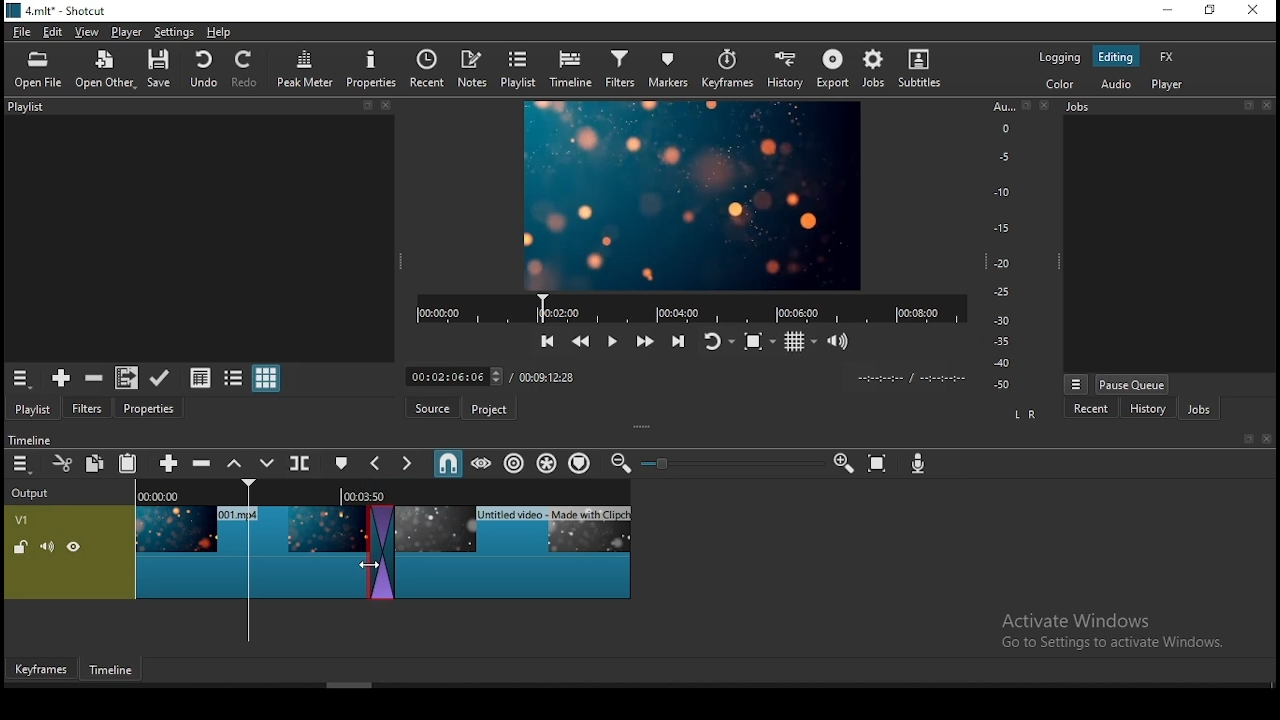 The image size is (1280, 720). Describe the element at coordinates (1059, 58) in the screenshot. I see `logging` at that location.